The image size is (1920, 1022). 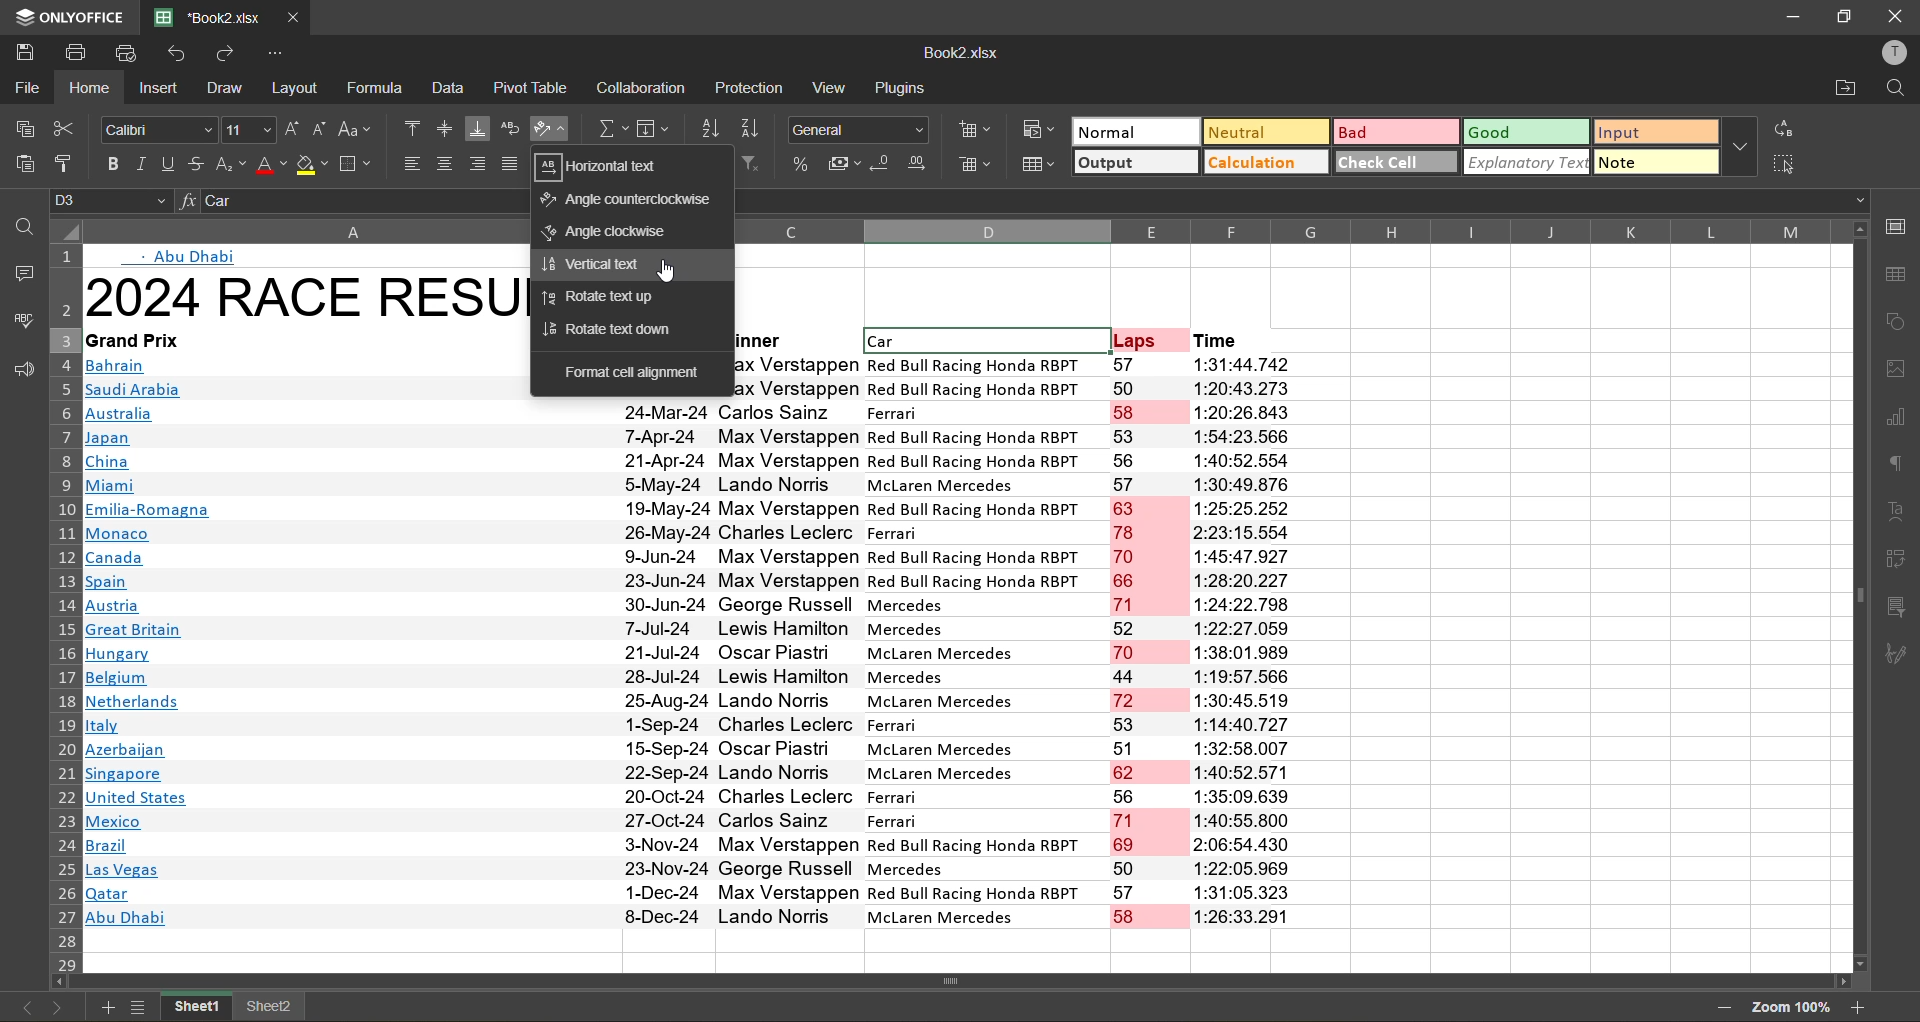 I want to click on file, so click(x=23, y=91).